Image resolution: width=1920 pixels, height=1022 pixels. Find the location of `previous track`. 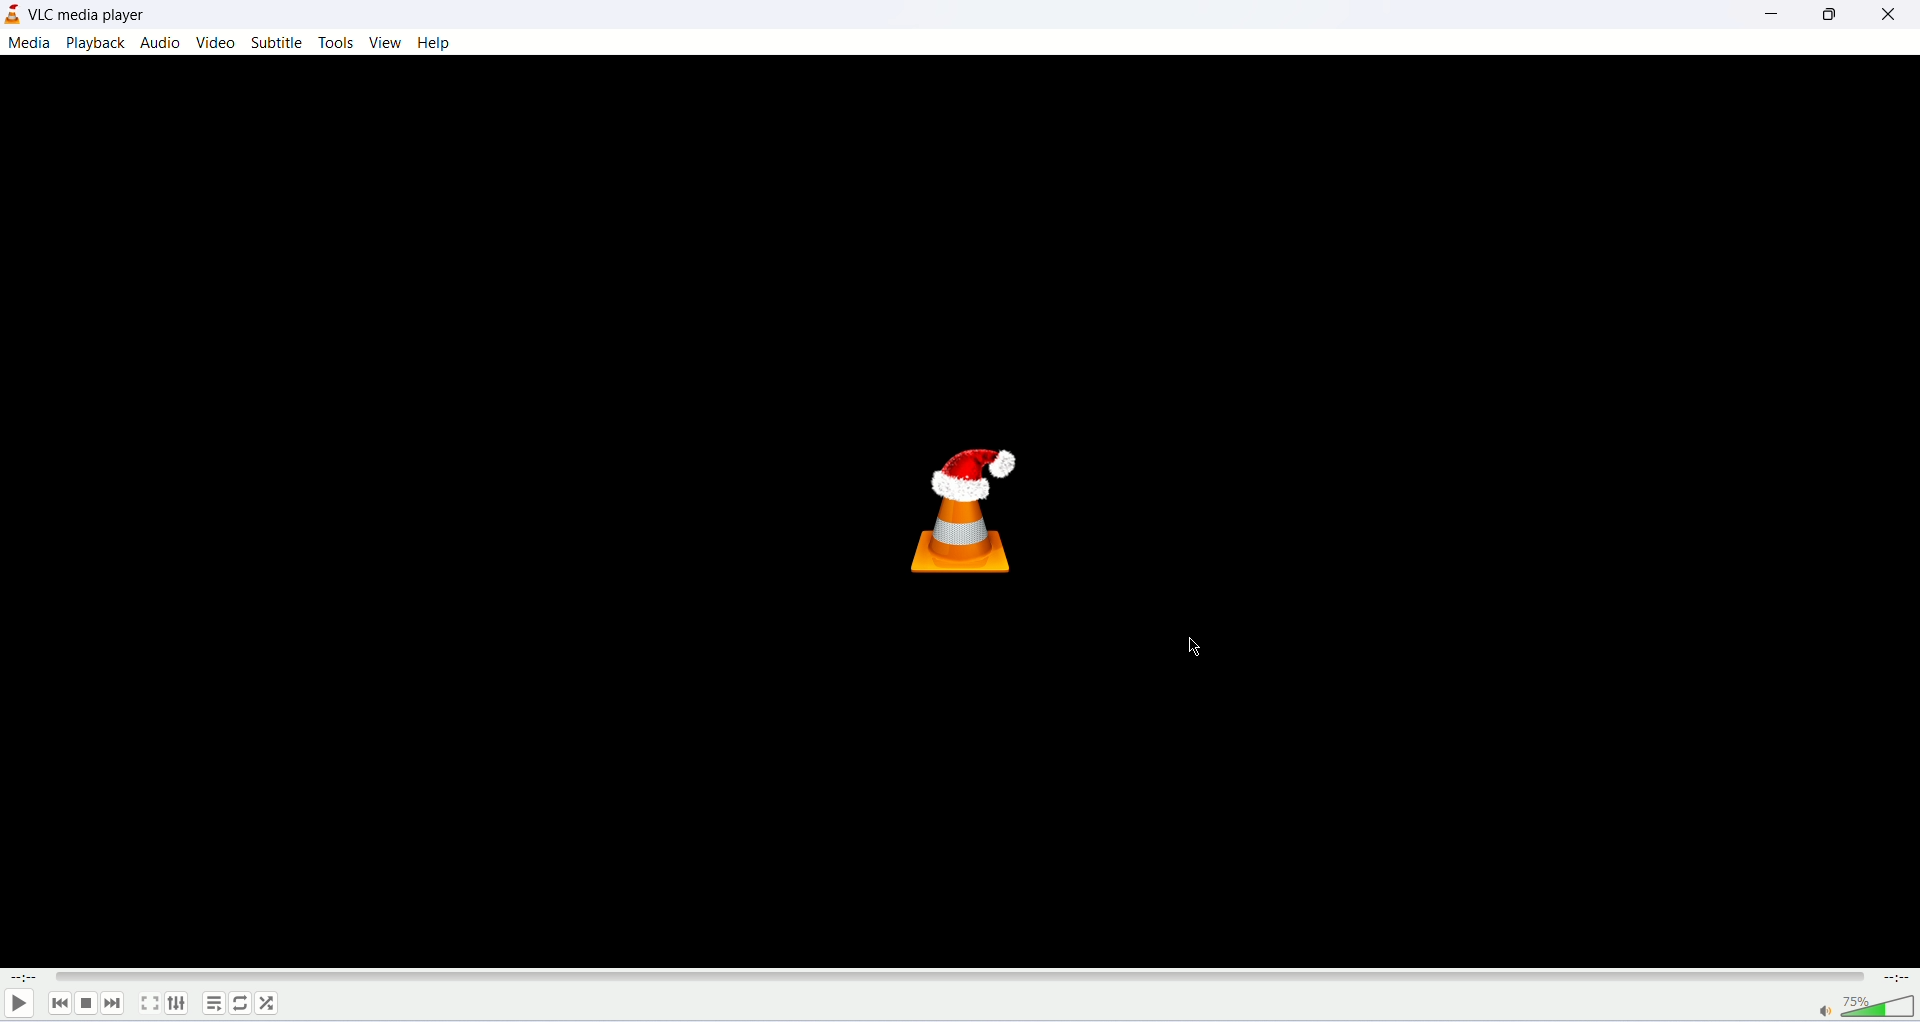

previous track is located at coordinates (60, 1003).